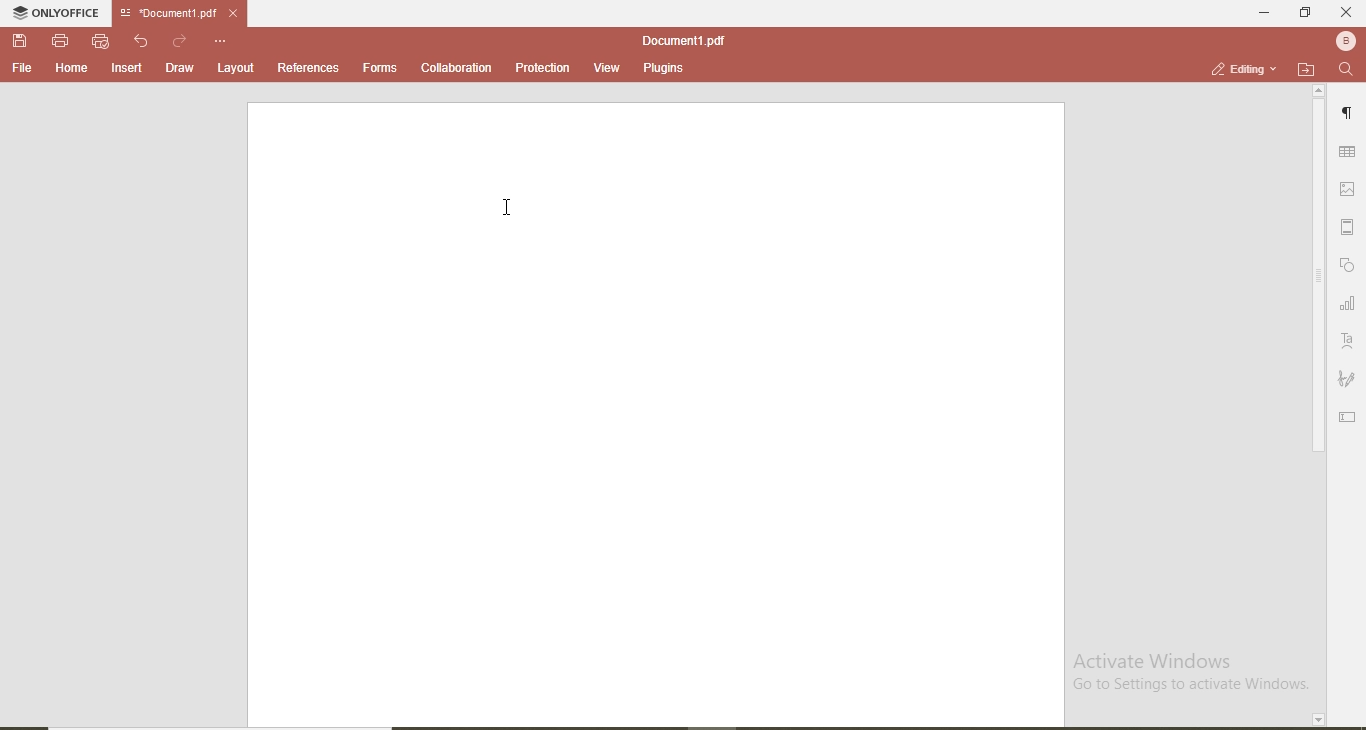  Describe the element at coordinates (220, 40) in the screenshot. I see `custmise quick access toolbar` at that location.